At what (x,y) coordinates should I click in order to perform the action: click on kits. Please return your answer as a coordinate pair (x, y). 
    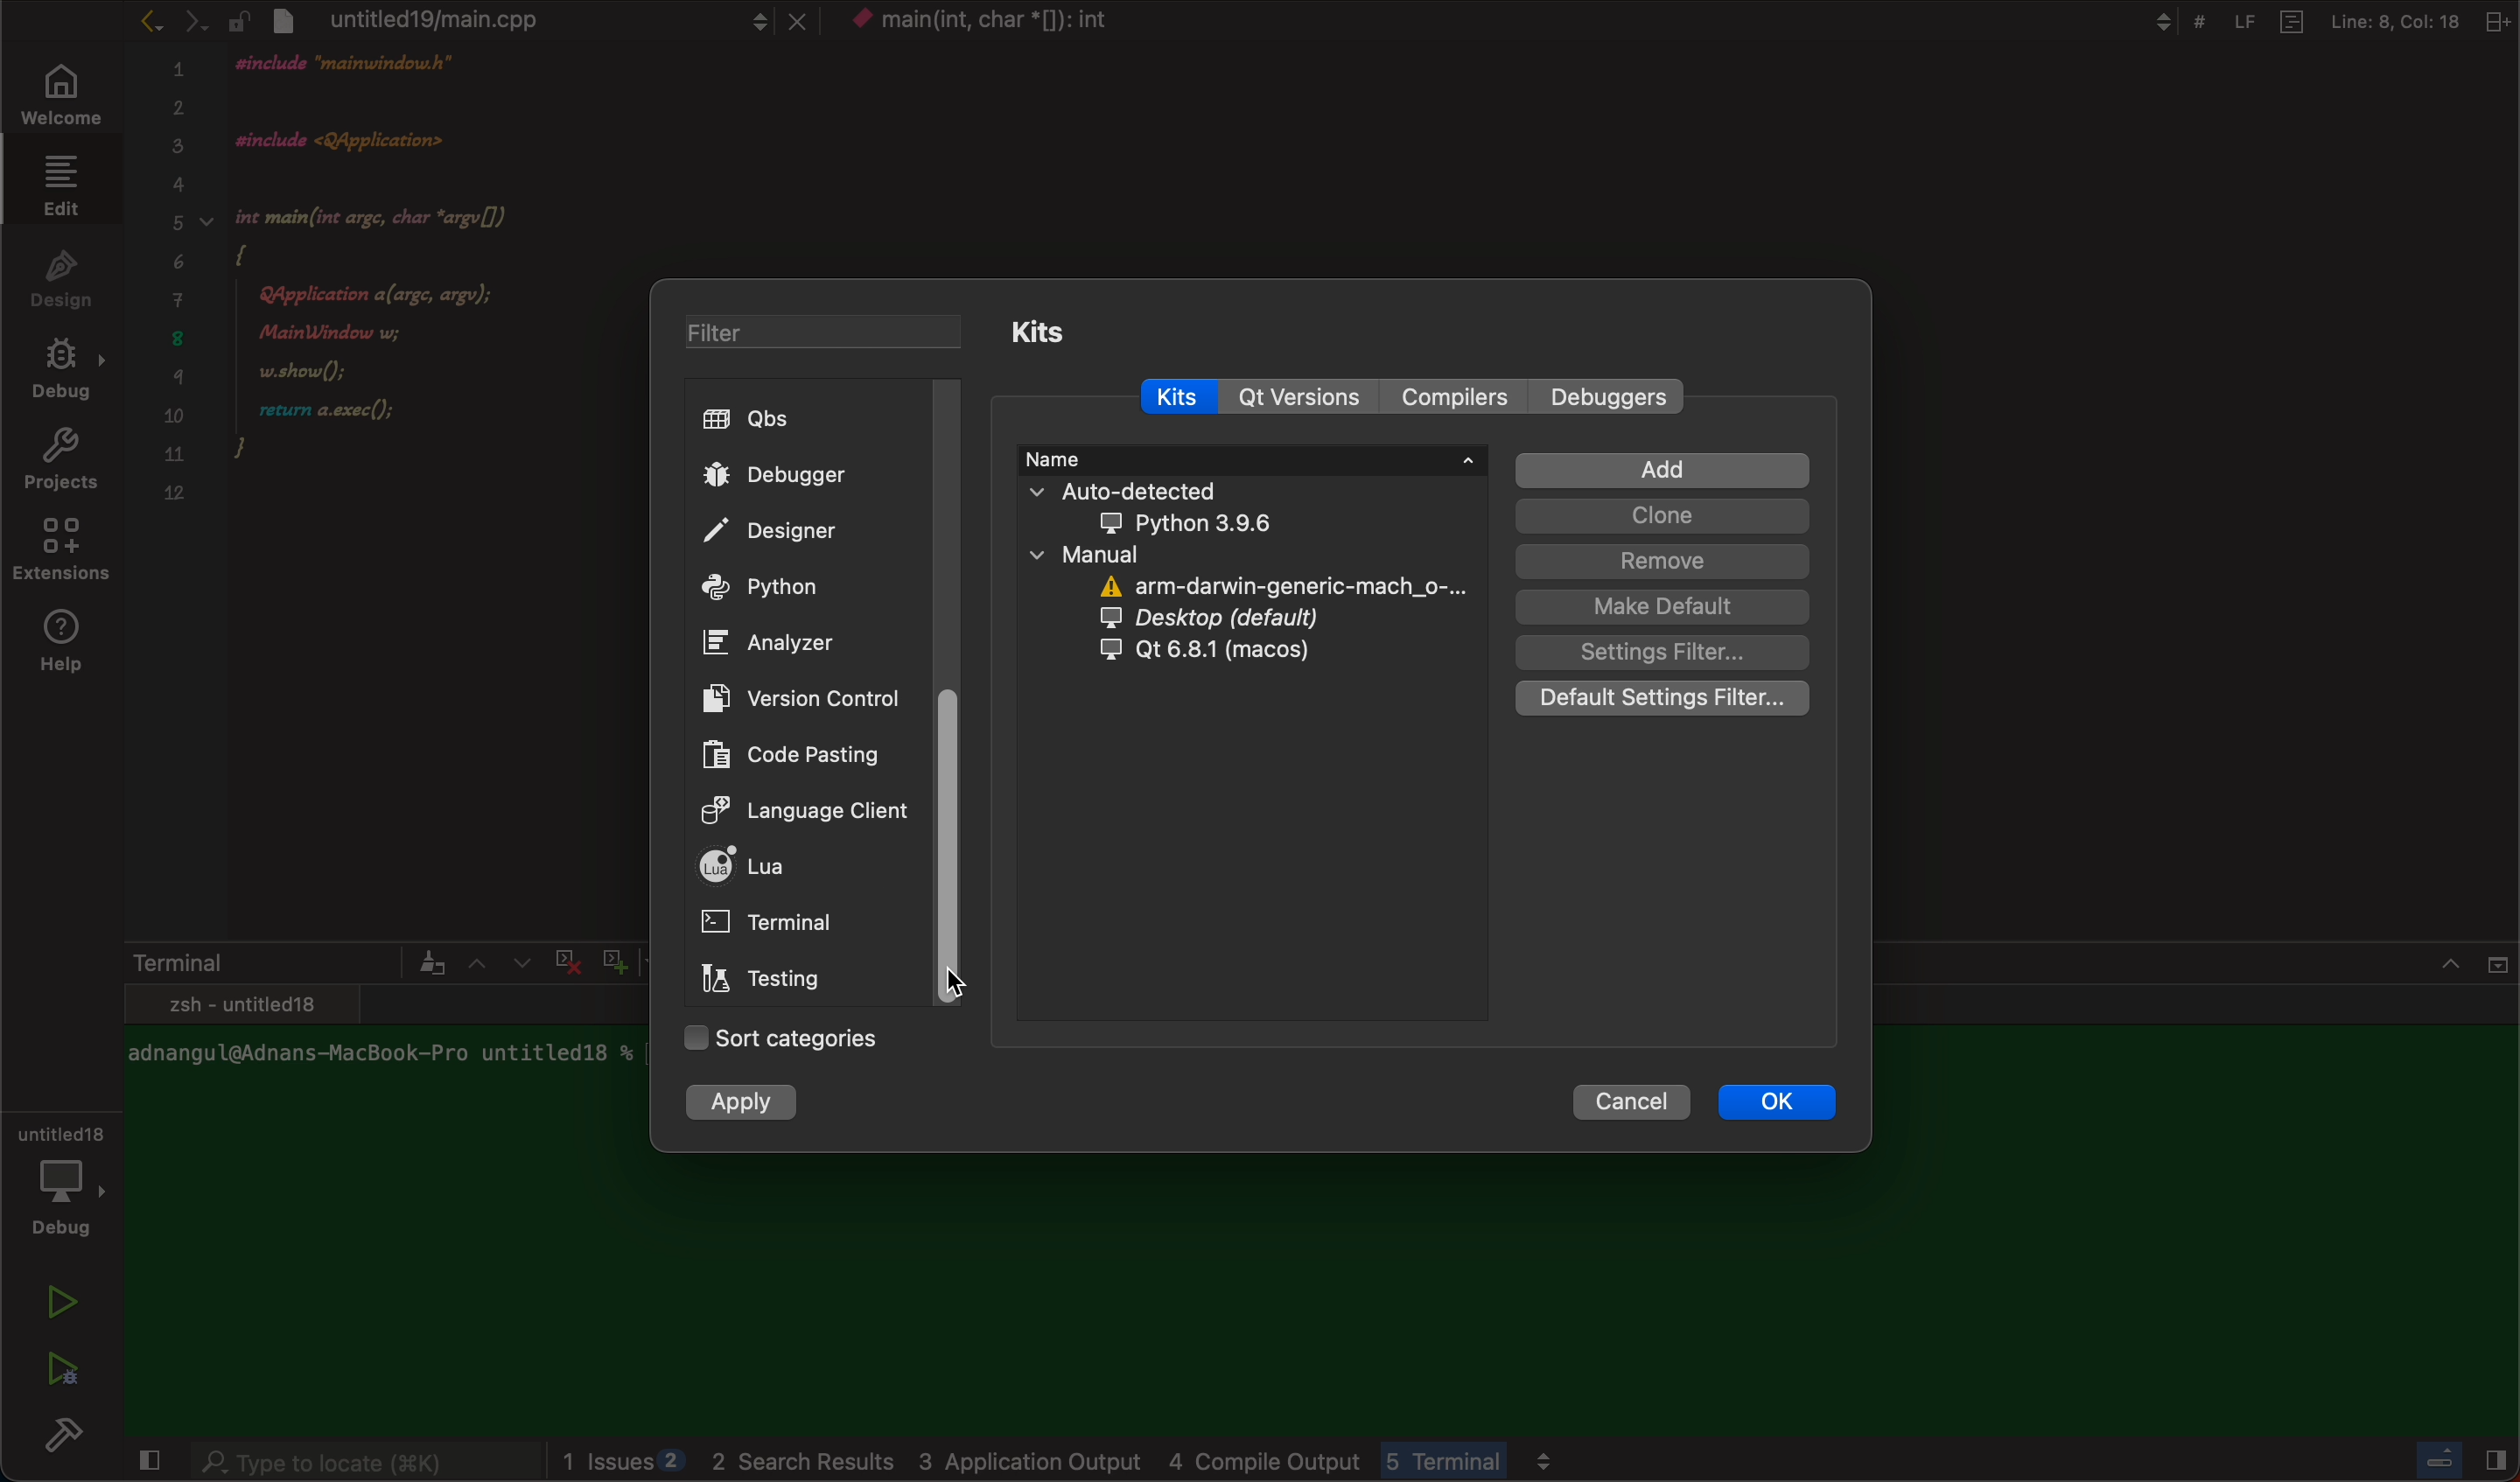
    Looking at the image, I should click on (1190, 397).